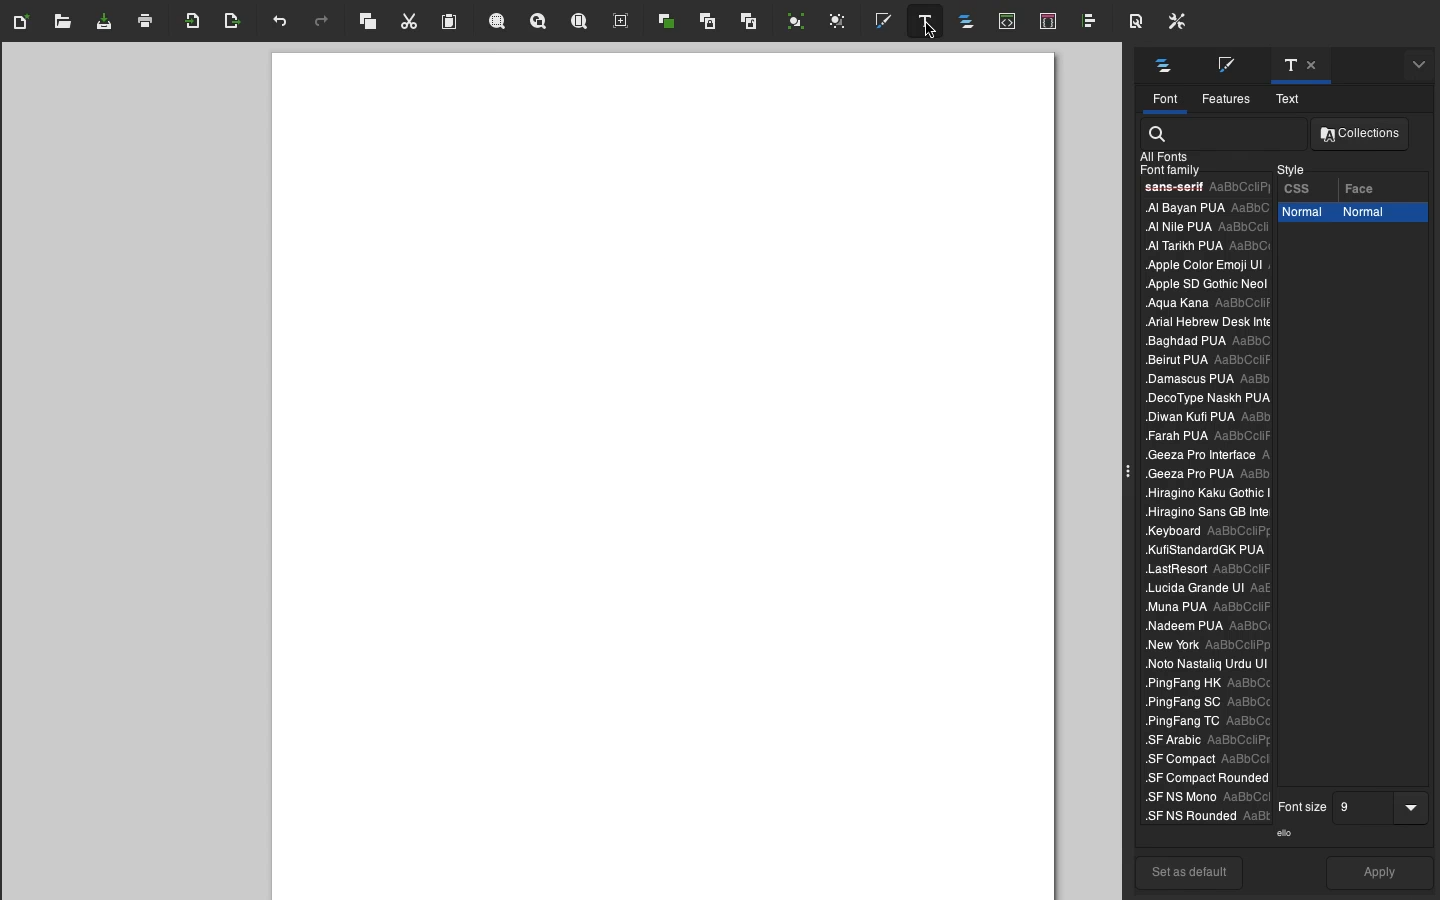  Describe the element at coordinates (1201, 286) in the screenshot. I see `Apple SD Gothic Neol` at that location.